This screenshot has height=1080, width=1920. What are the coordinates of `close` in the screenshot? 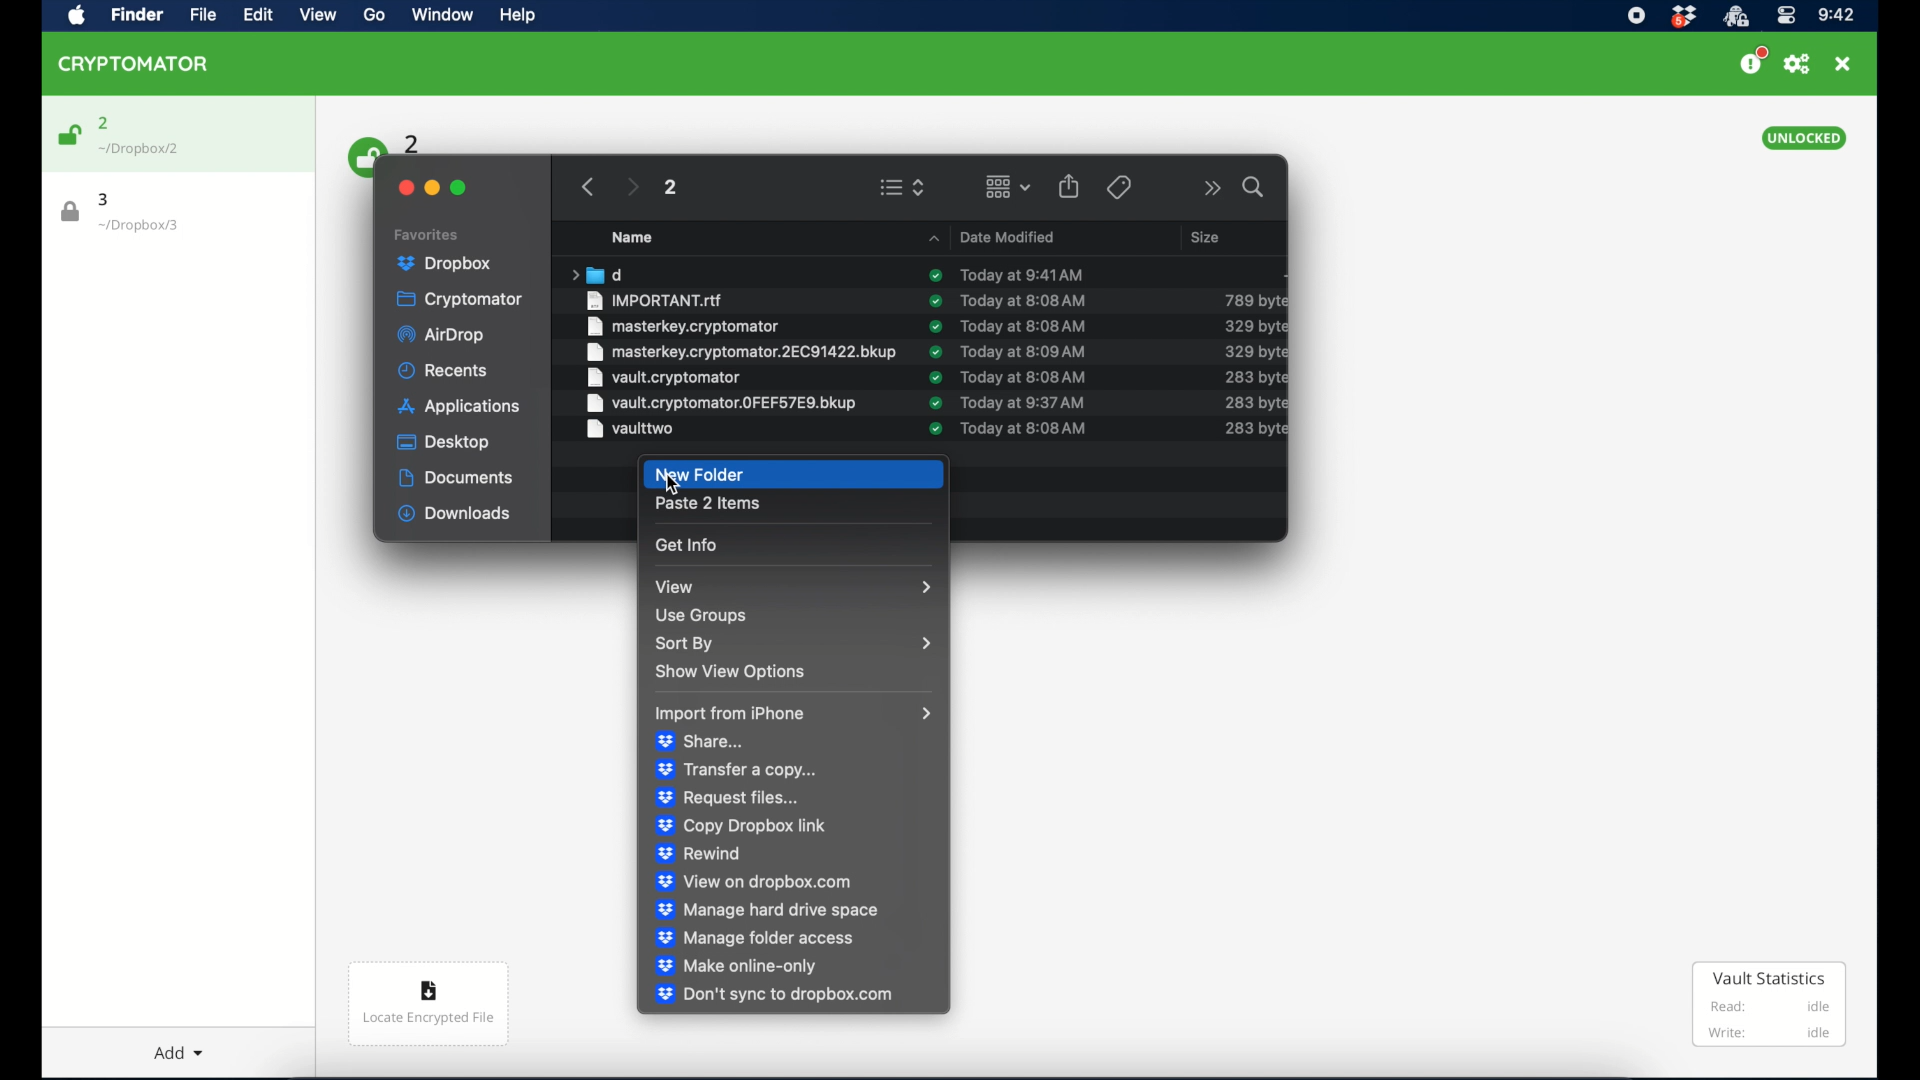 It's located at (1843, 64).